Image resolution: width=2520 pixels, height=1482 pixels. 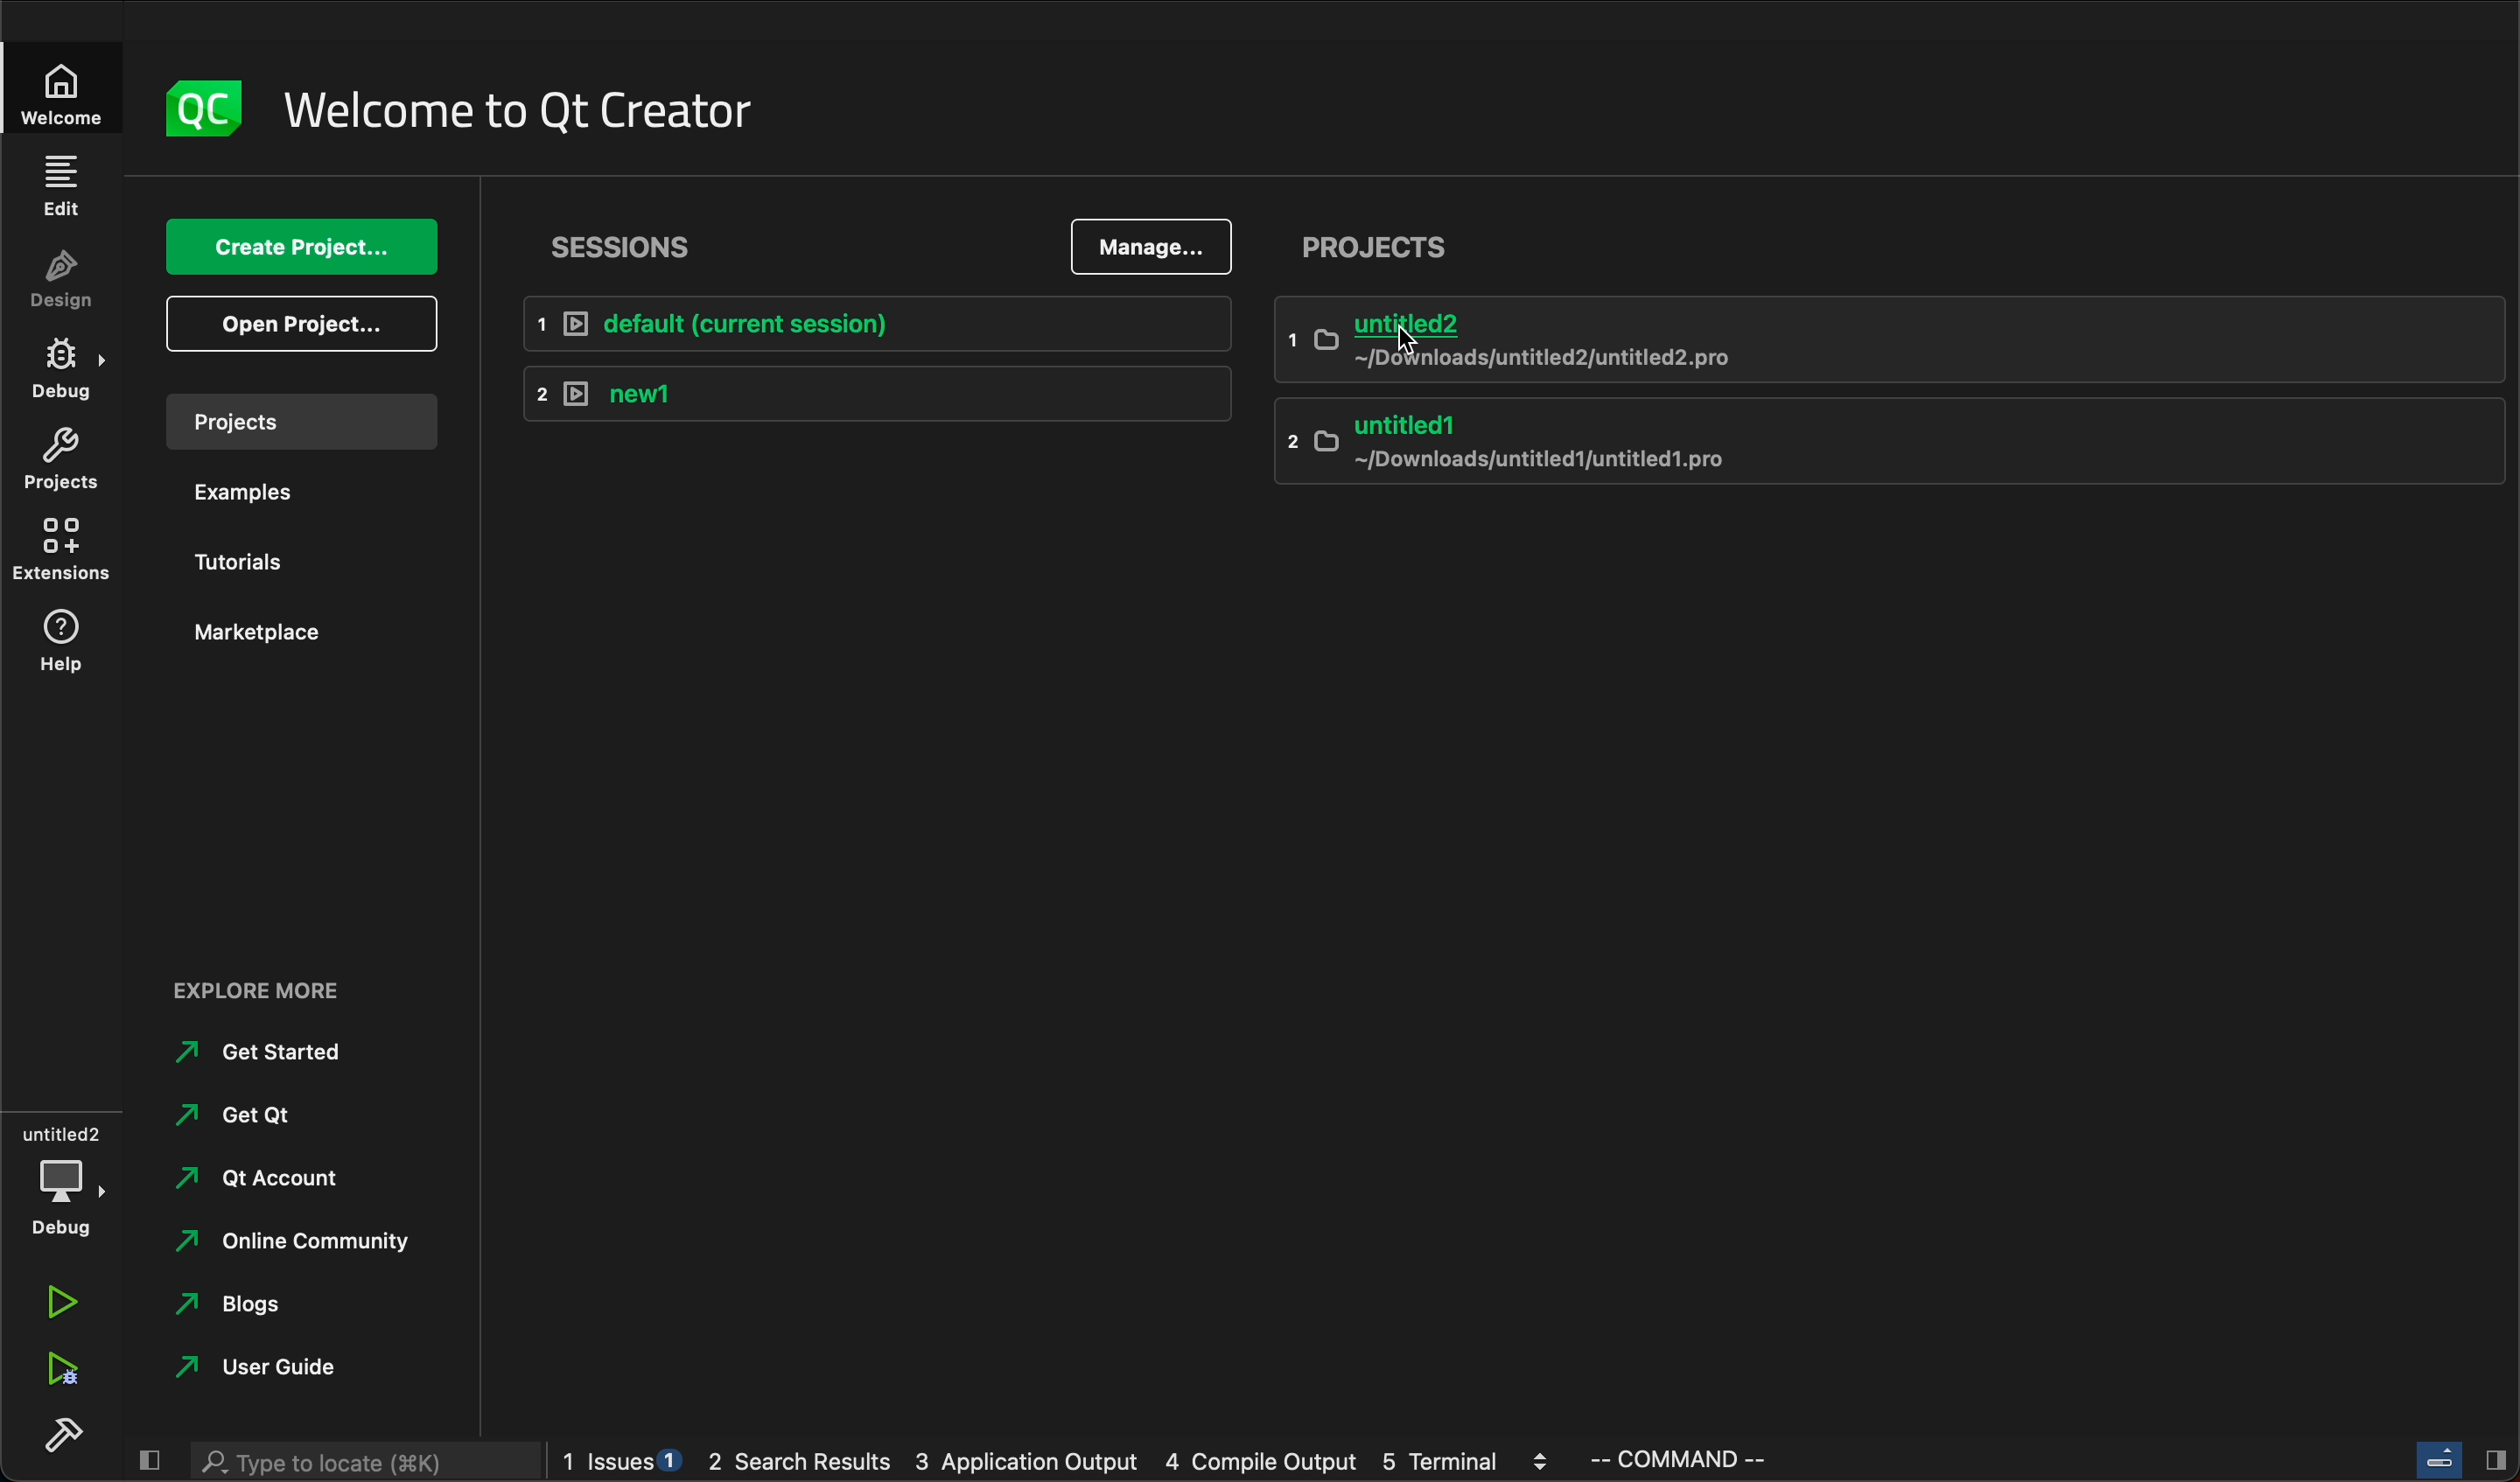 I want to click on edit, so click(x=61, y=179).